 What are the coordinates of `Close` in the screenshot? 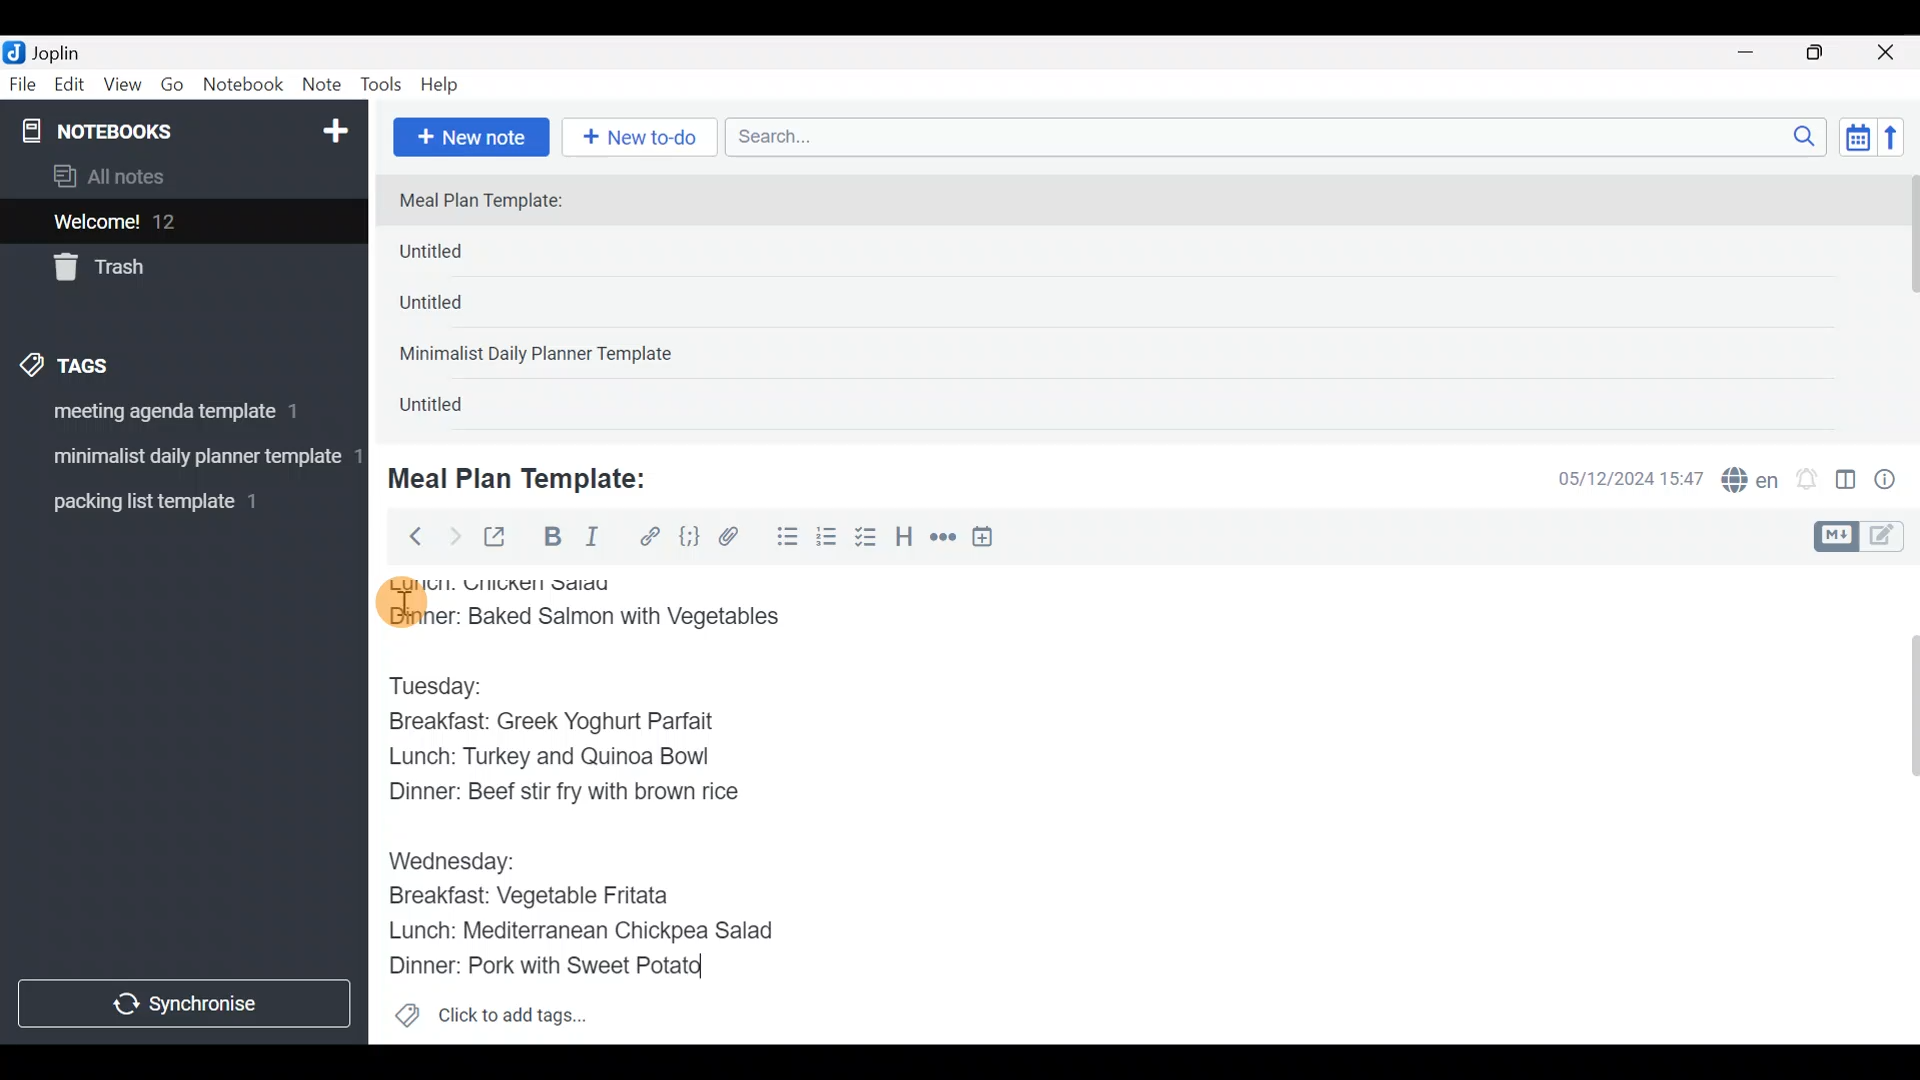 It's located at (1889, 54).